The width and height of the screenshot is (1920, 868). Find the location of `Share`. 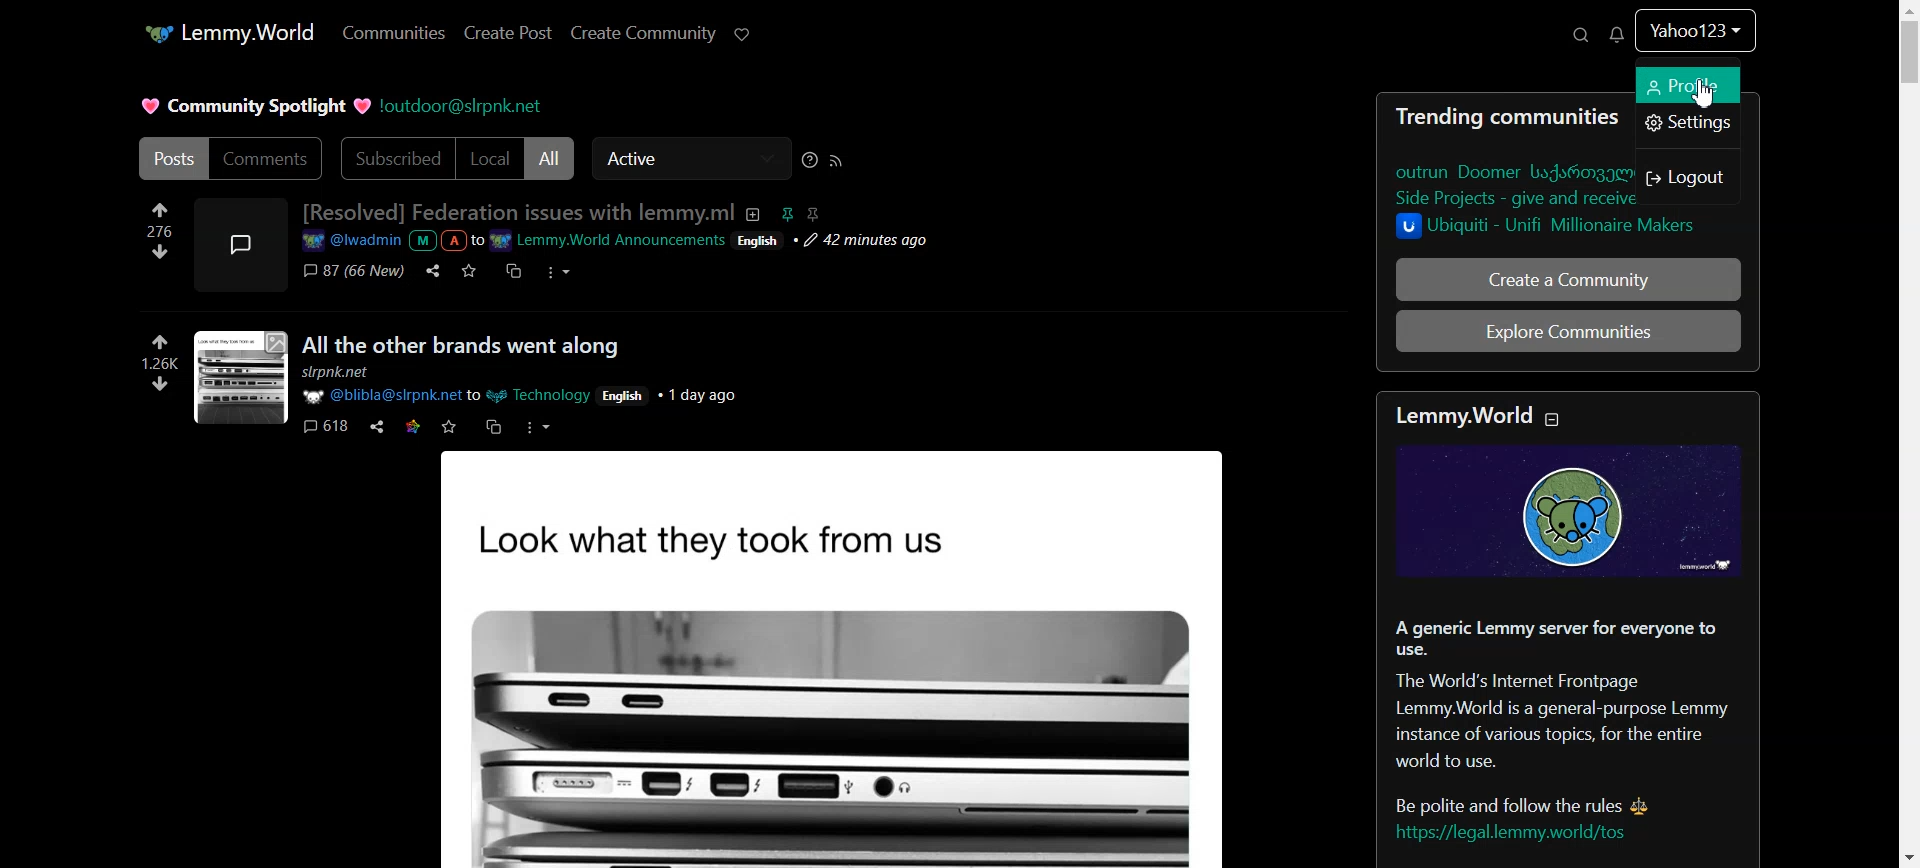

Share is located at coordinates (432, 271).